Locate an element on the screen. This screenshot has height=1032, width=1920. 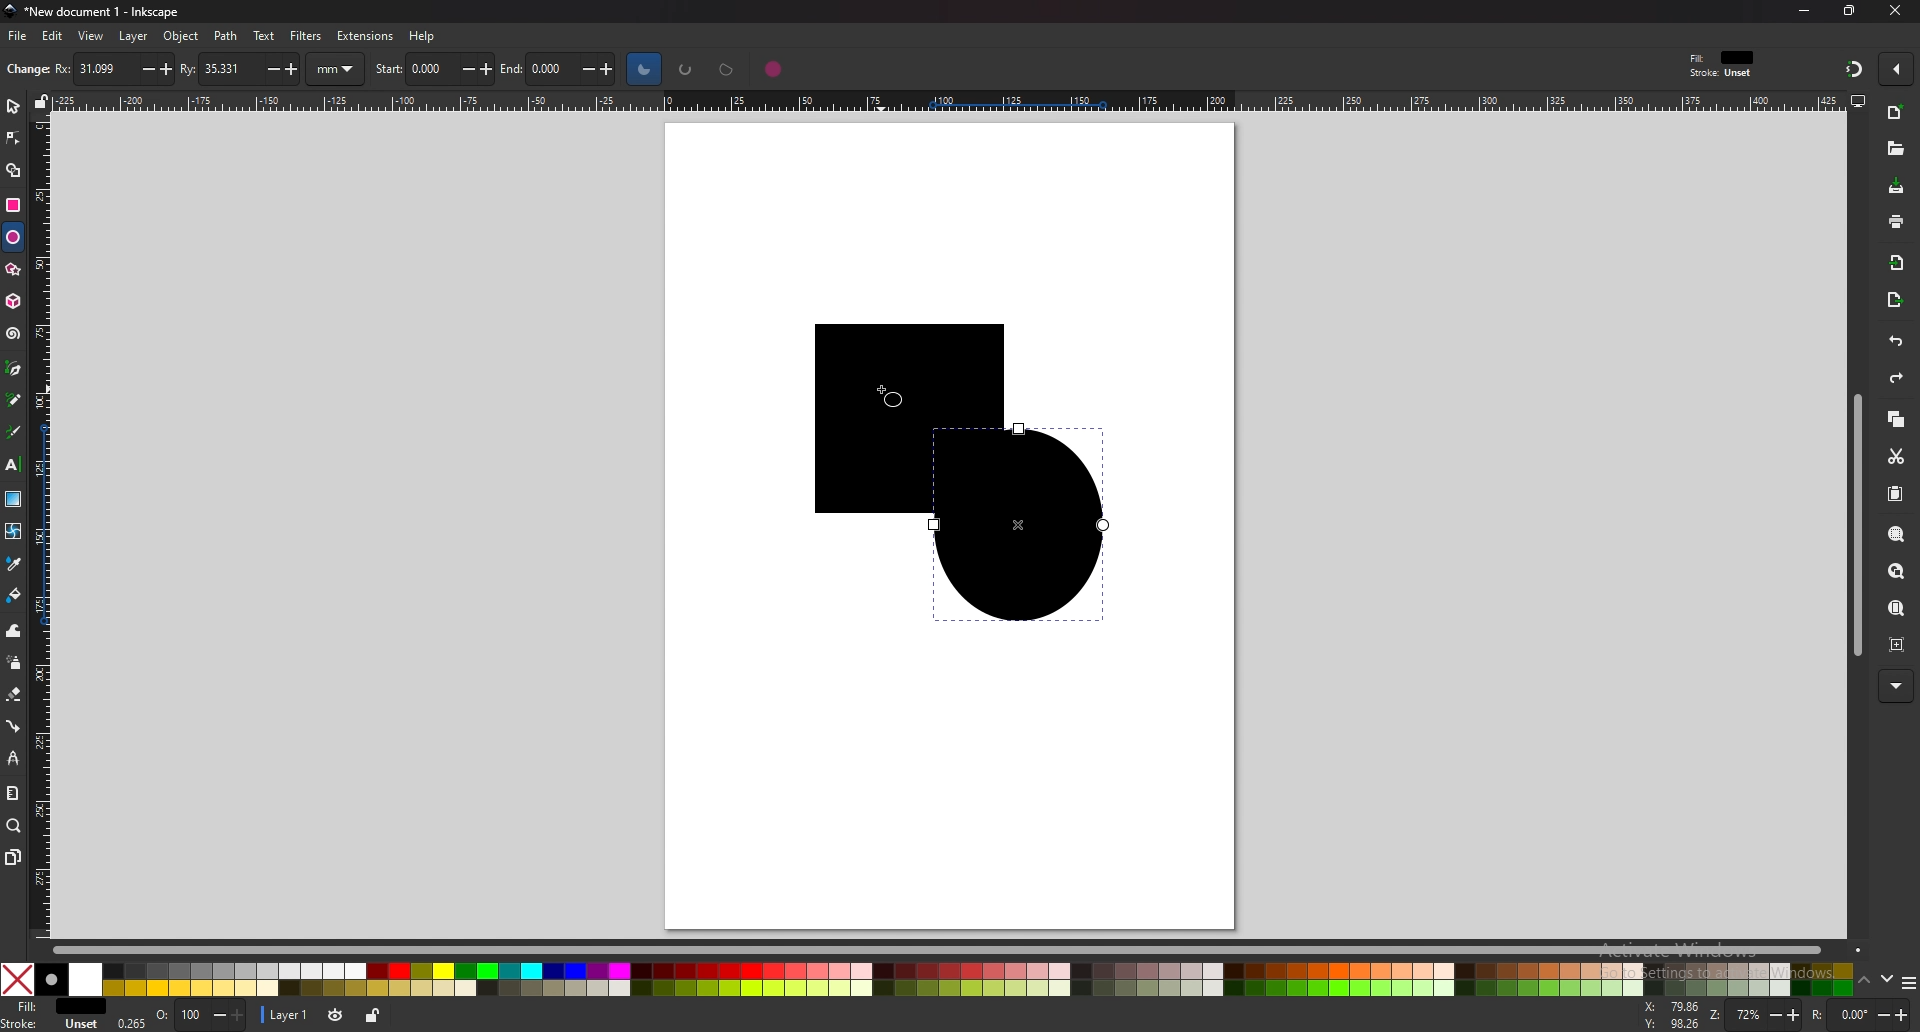
scroll bar is located at coordinates (1854, 524).